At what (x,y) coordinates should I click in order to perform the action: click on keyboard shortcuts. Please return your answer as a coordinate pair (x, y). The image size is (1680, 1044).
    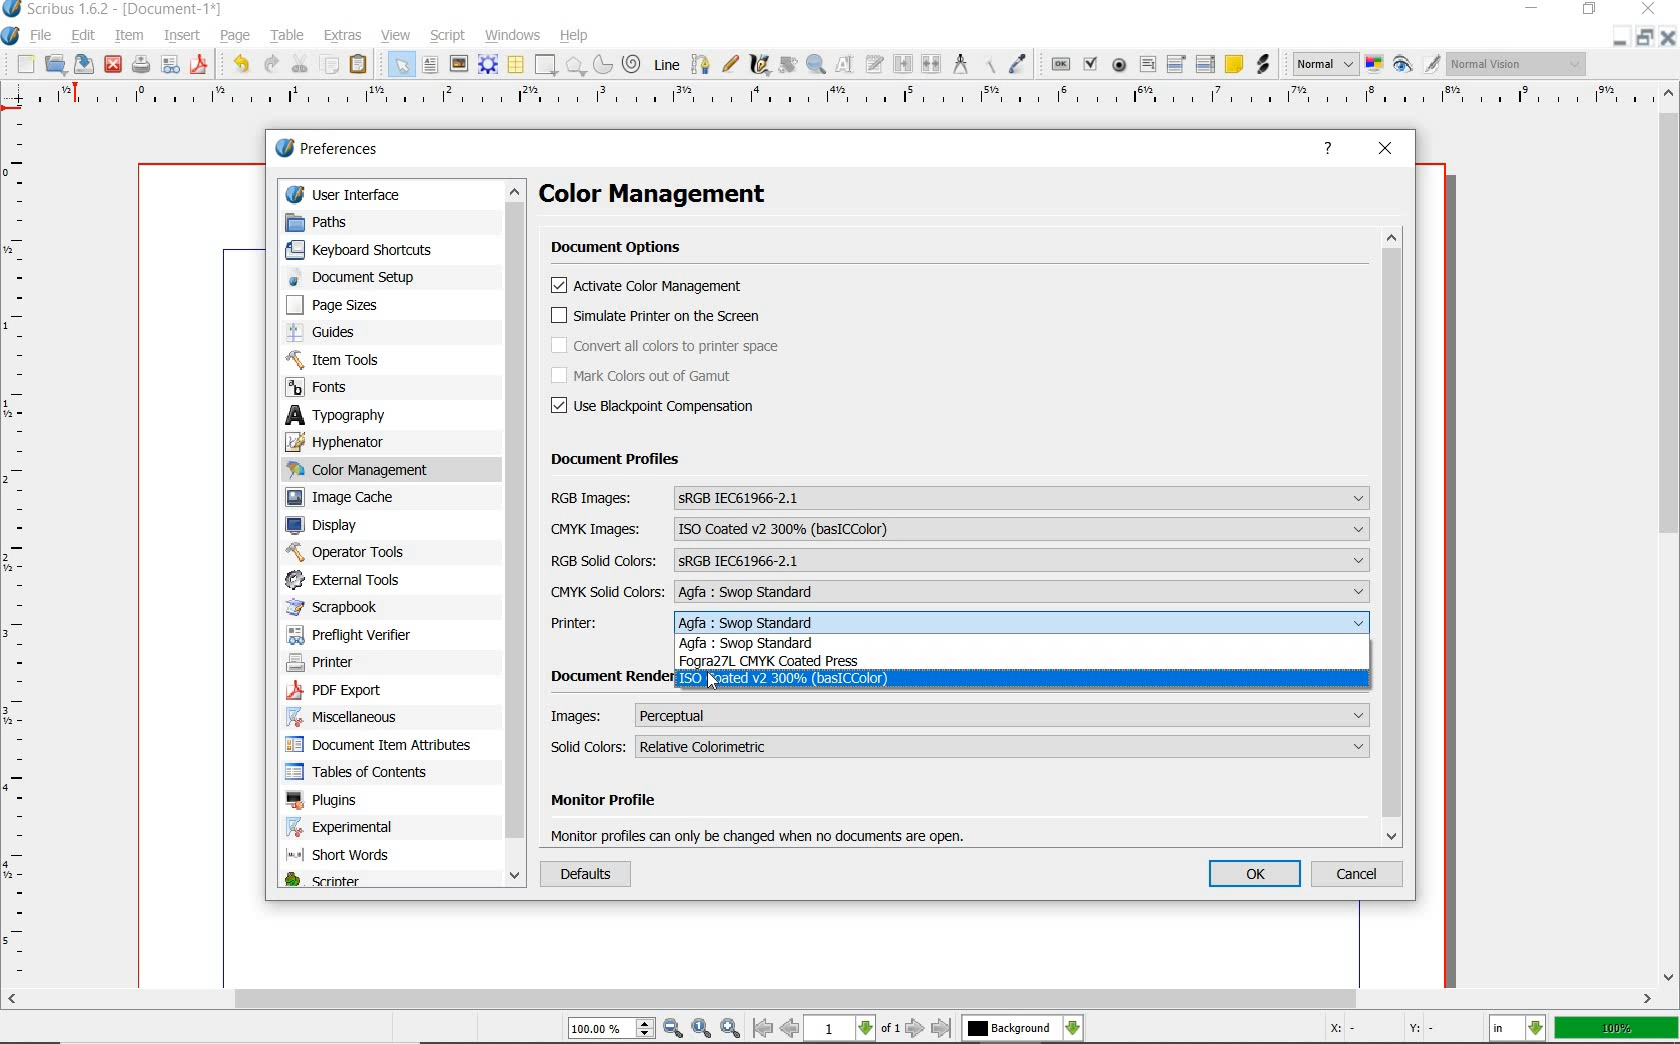
    Looking at the image, I should click on (369, 251).